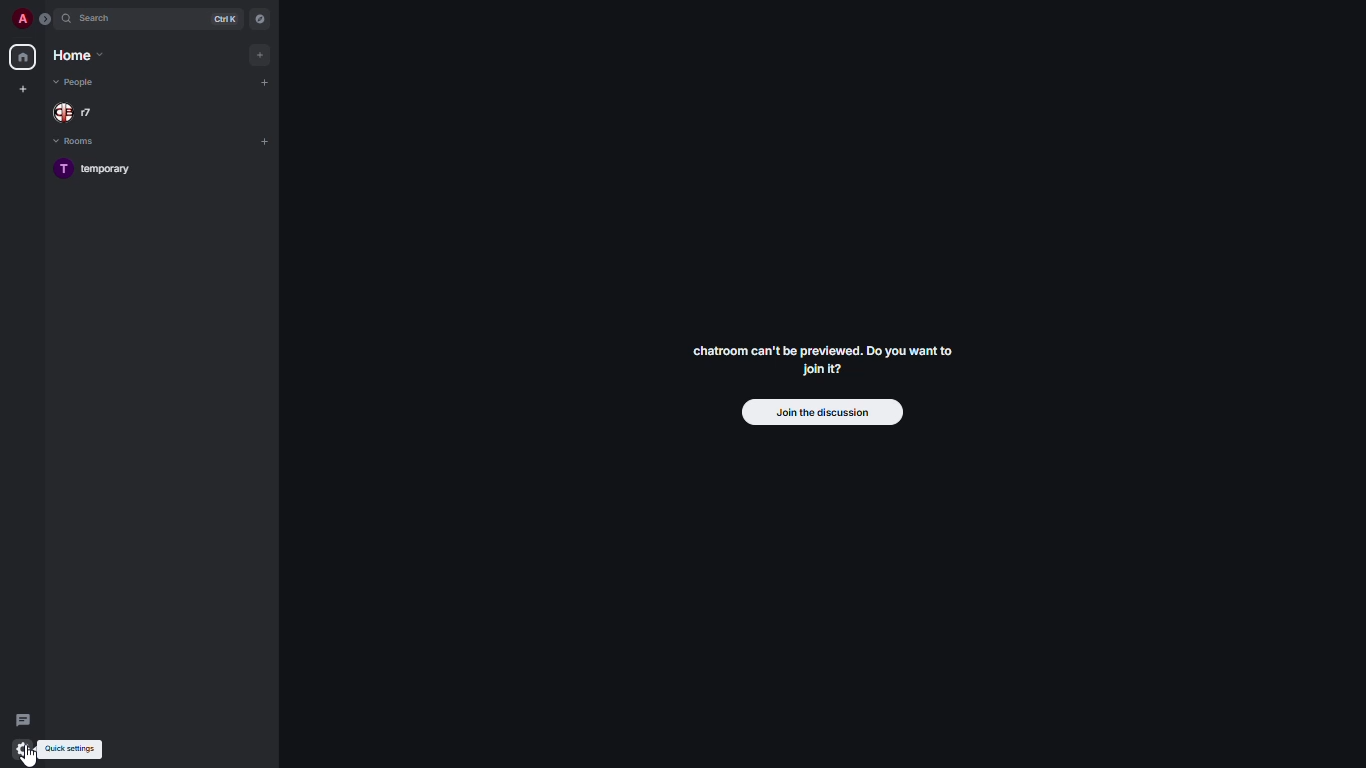  What do you see at coordinates (227, 19) in the screenshot?
I see `ctrl K` at bounding box center [227, 19].